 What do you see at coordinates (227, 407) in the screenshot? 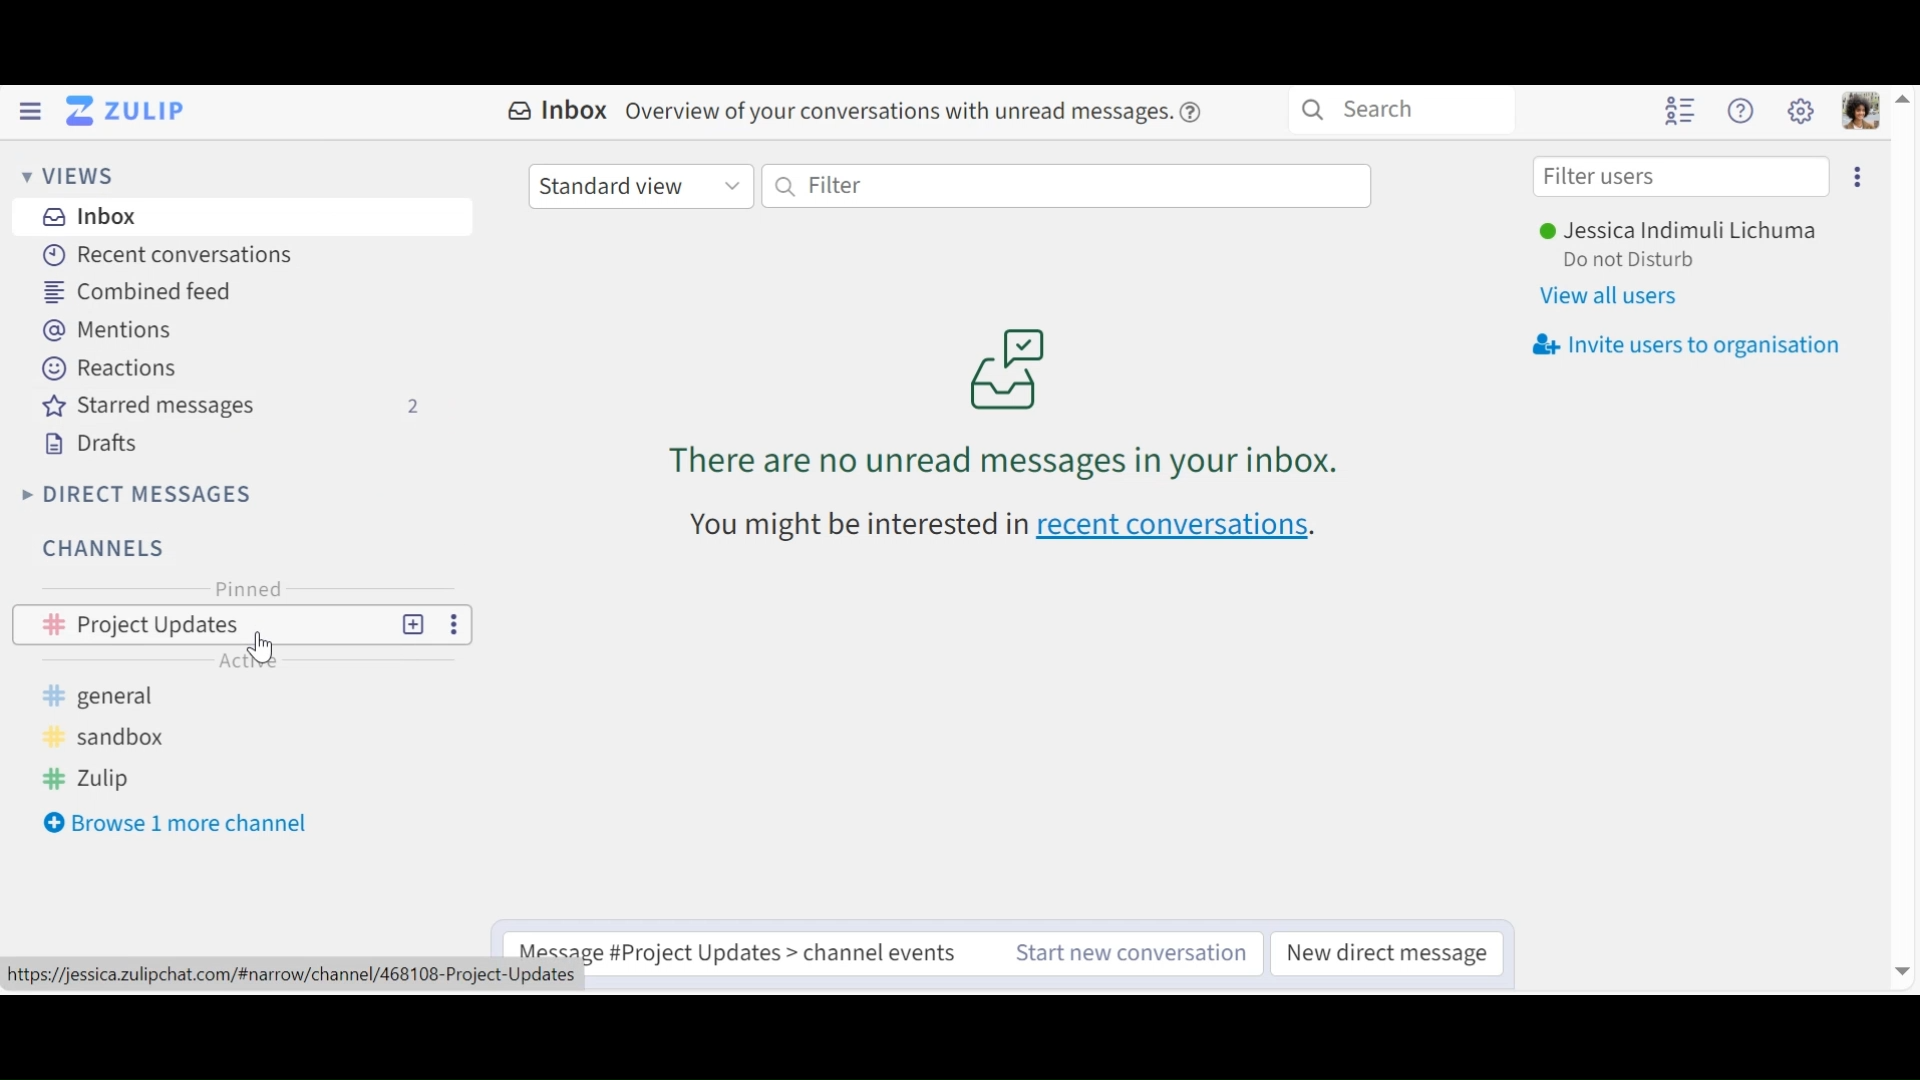
I see `Starred messages` at bounding box center [227, 407].